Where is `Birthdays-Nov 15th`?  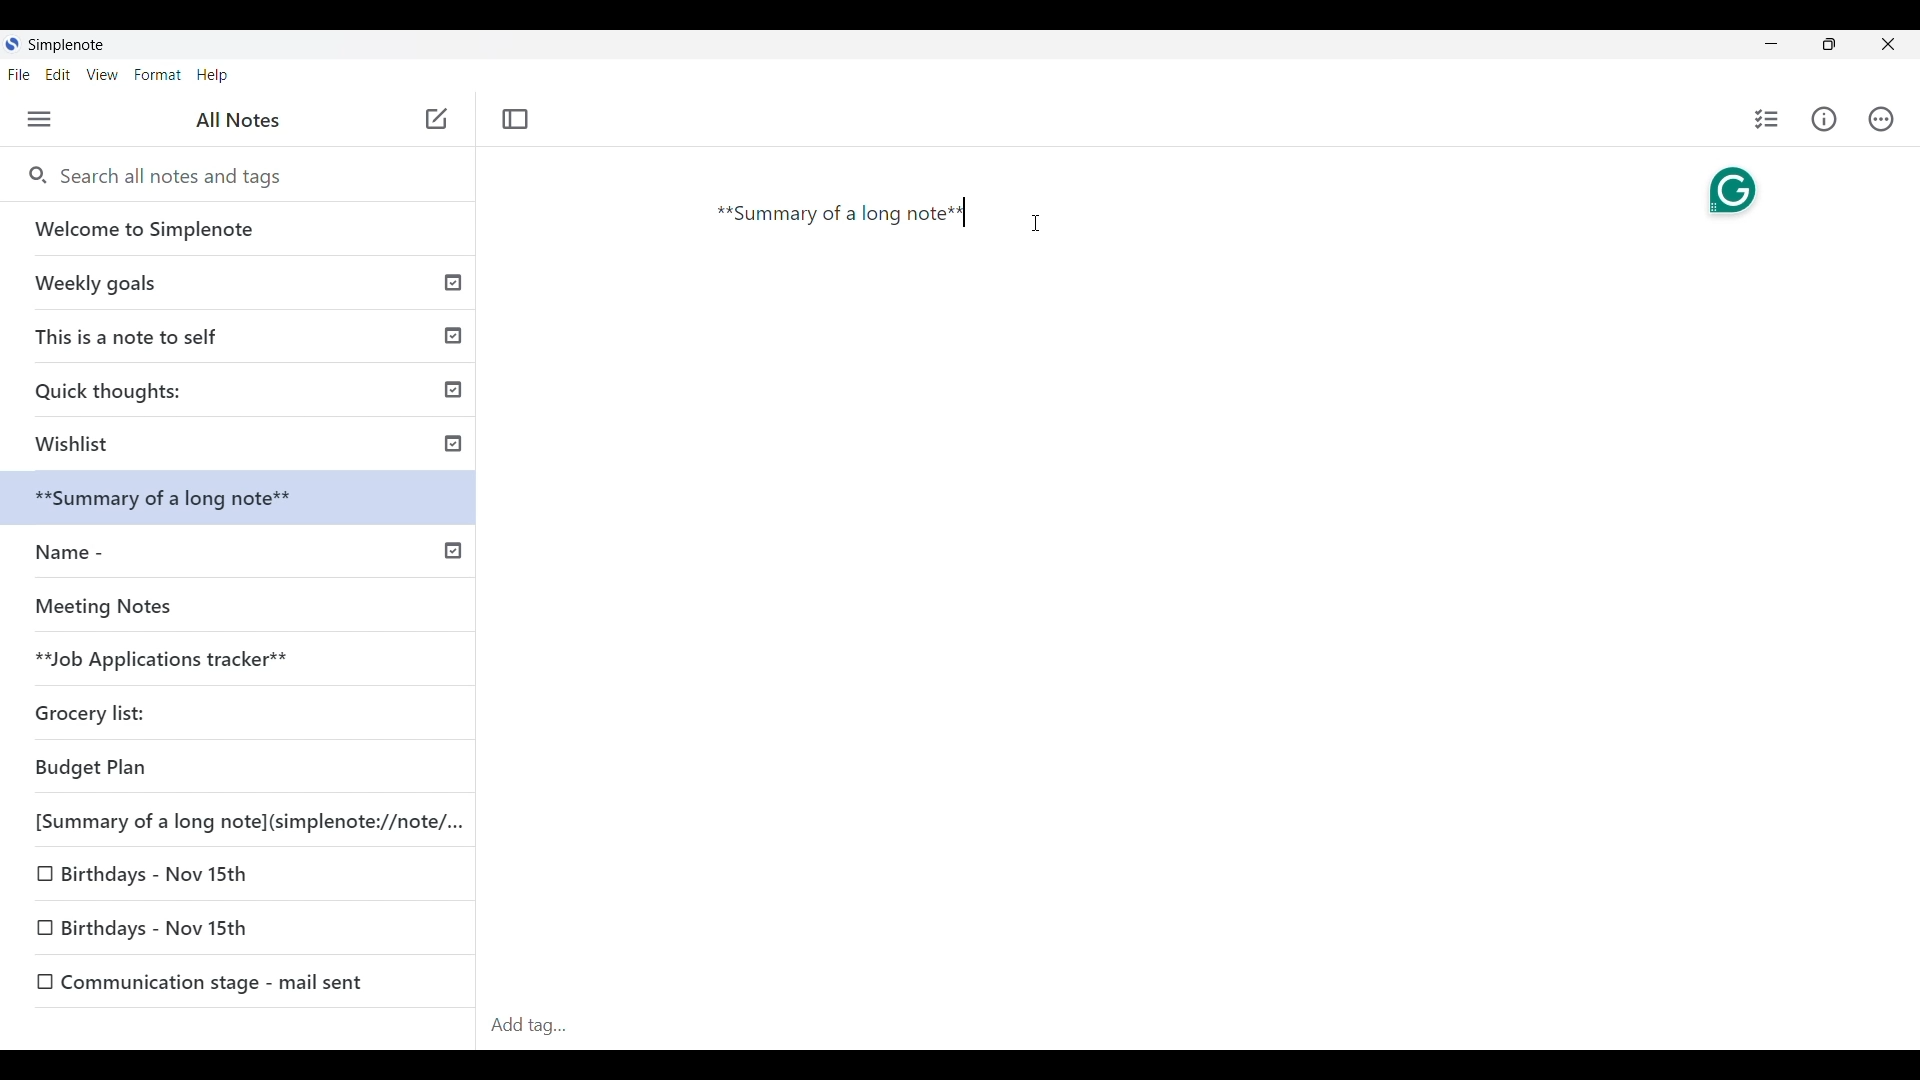 Birthdays-Nov 15th is located at coordinates (205, 933).